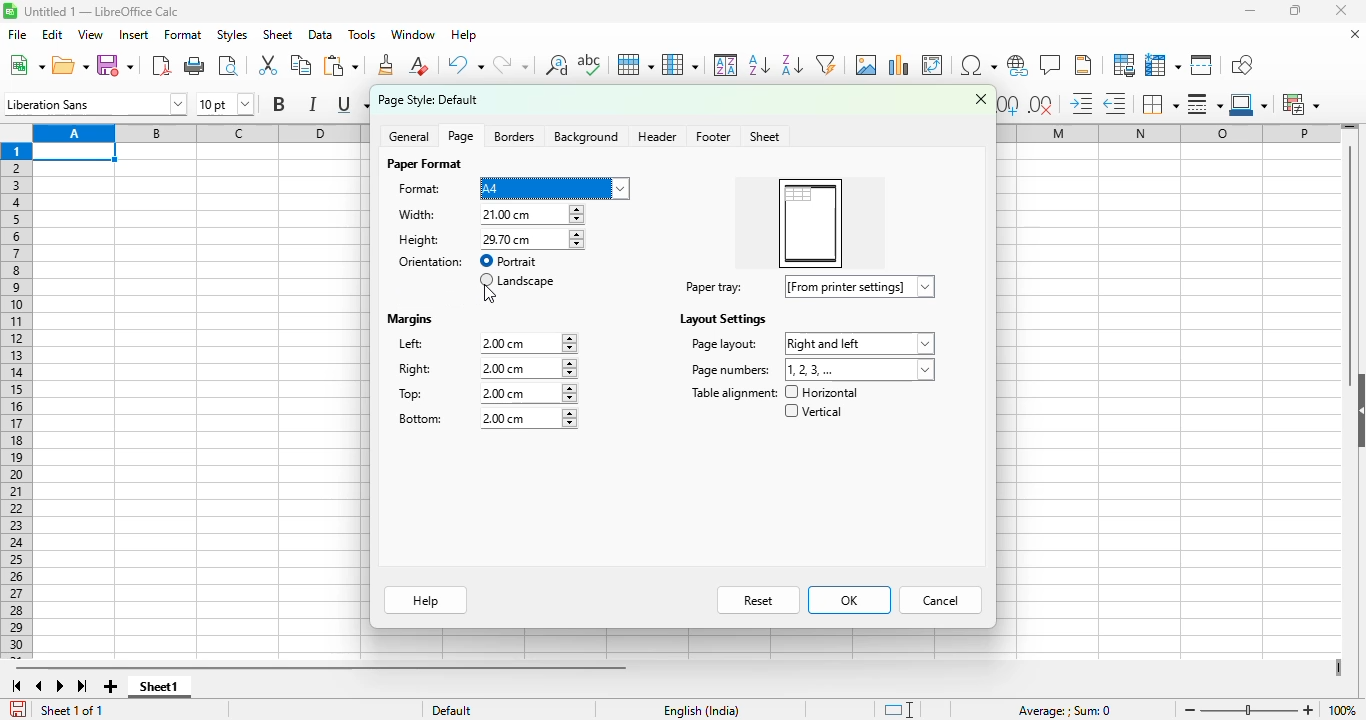 This screenshot has height=720, width=1366. Describe the element at coordinates (90, 34) in the screenshot. I see `view` at that location.